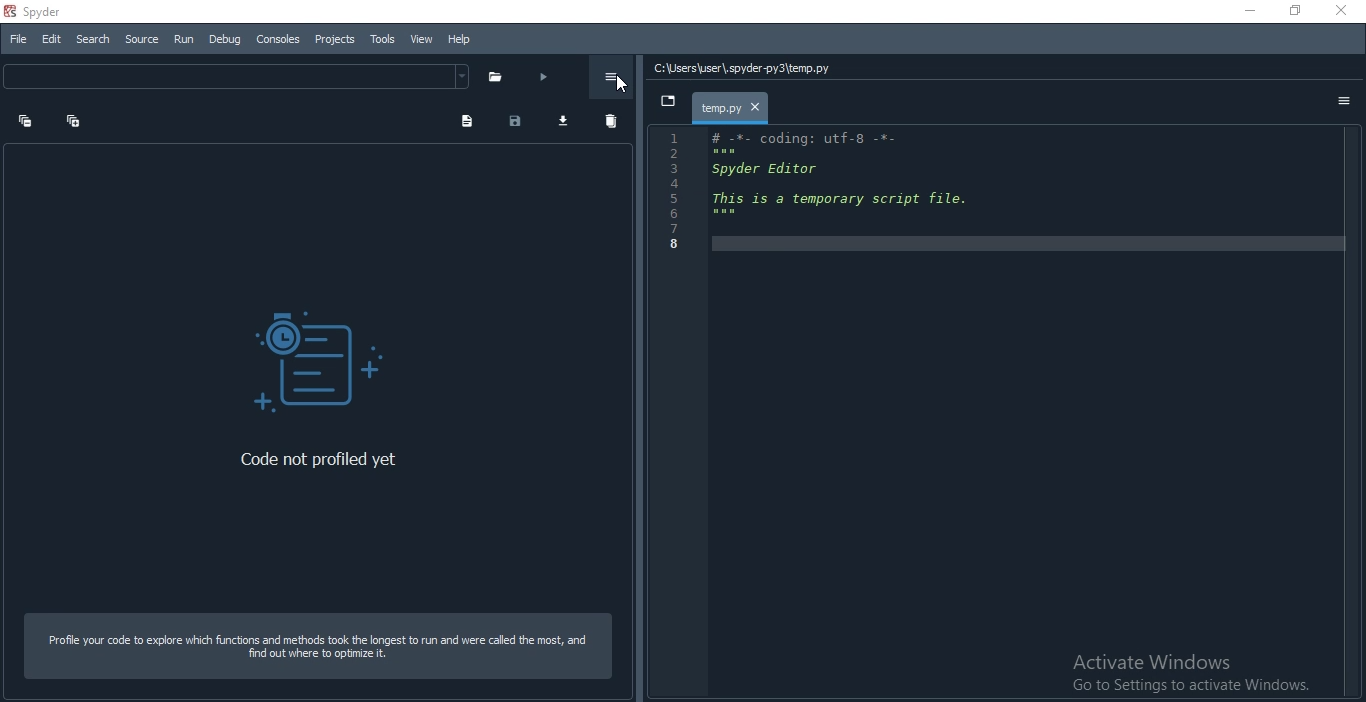 This screenshot has width=1366, height=702. Describe the element at coordinates (1293, 10) in the screenshot. I see `Restore` at that location.